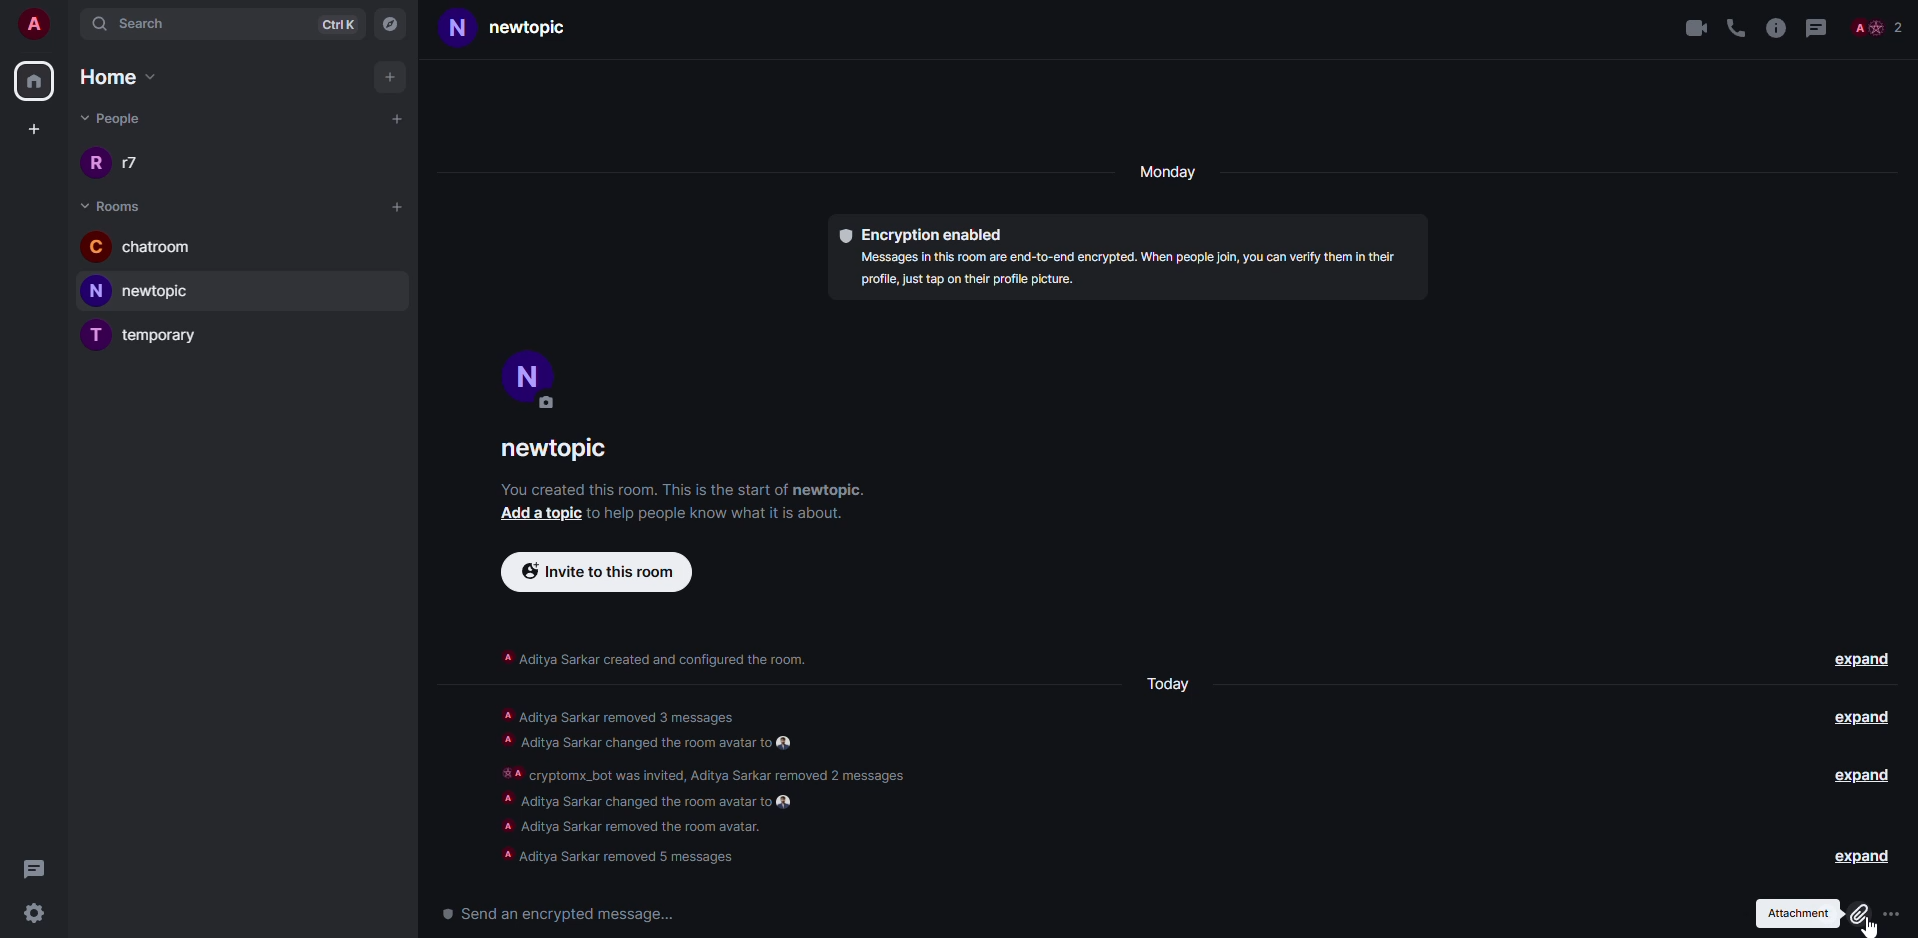 The width and height of the screenshot is (1918, 938). What do you see at coordinates (725, 517) in the screenshot?
I see `info` at bounding box center [725, 517].